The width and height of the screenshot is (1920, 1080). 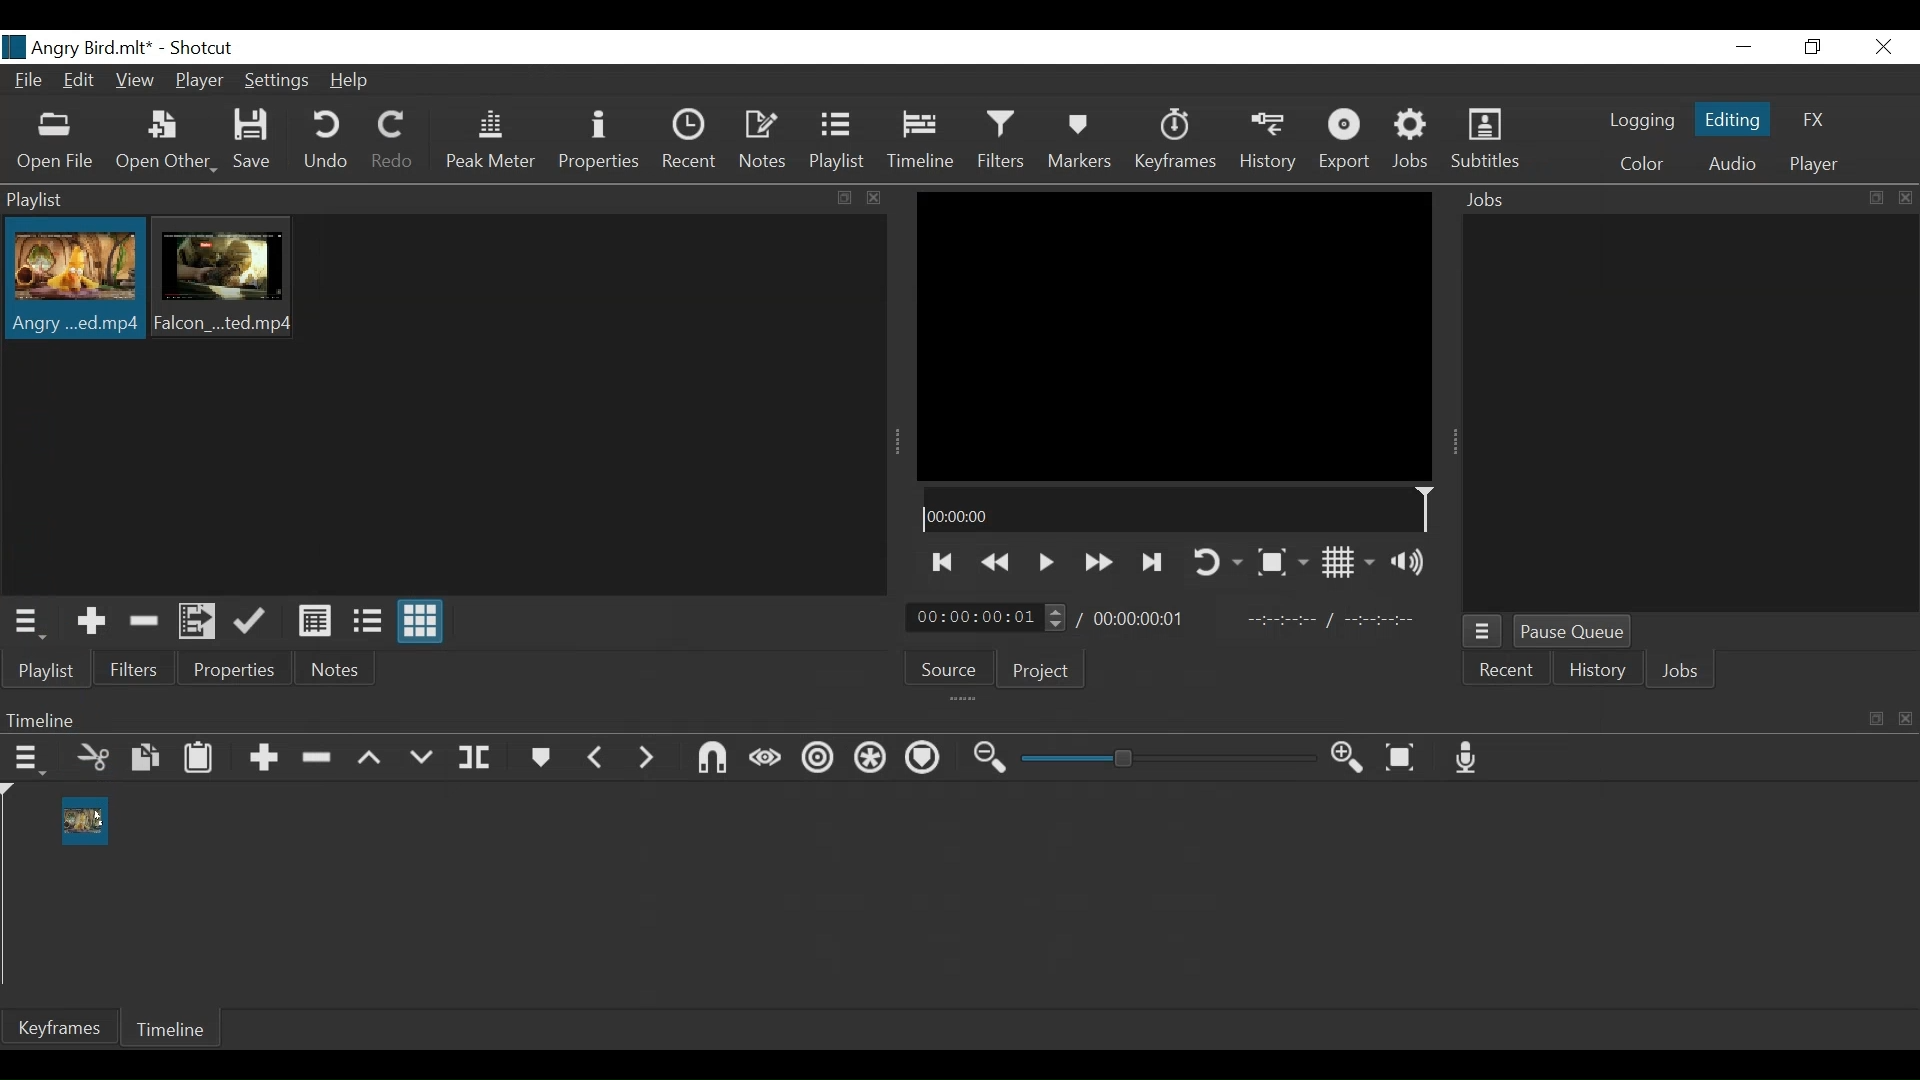 I want to click on Lift, so click(x=369, y=758).